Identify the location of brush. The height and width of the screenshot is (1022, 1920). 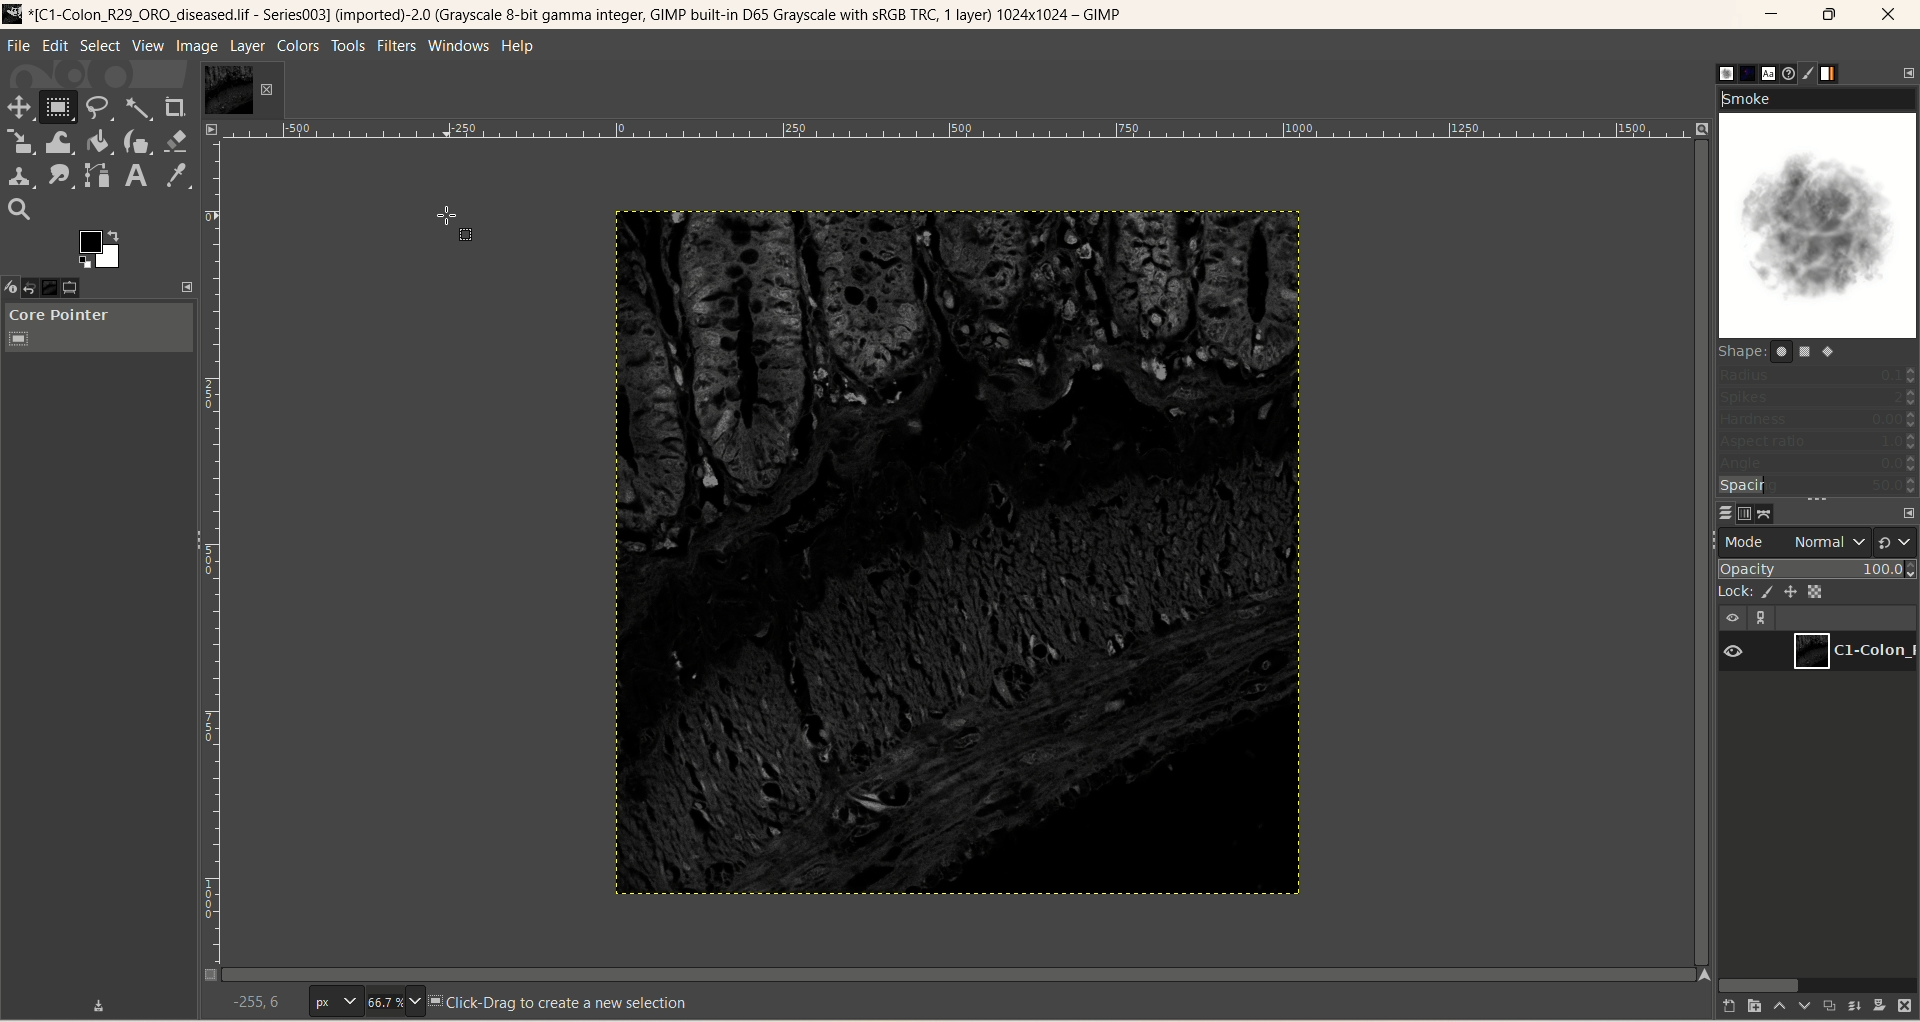
(1726, 74).